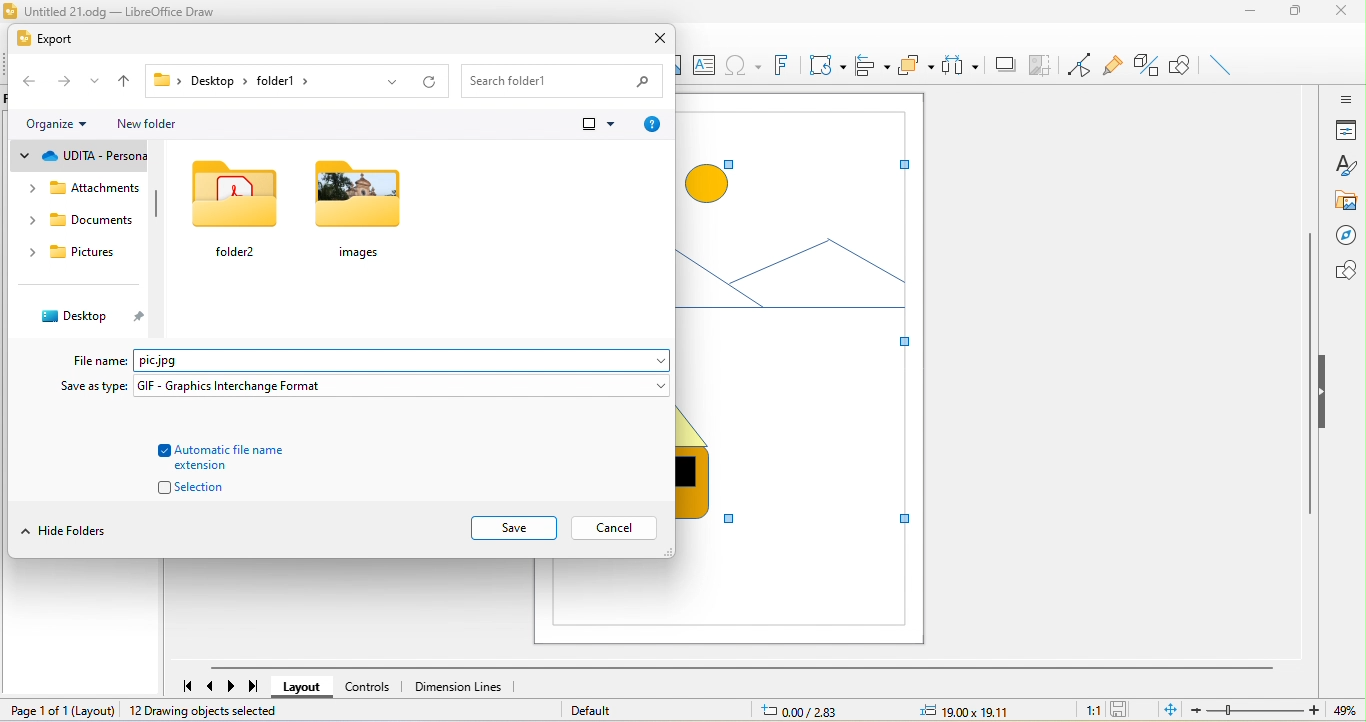  What do you see at coordinates (391, 81) in the screenshot?
I see `drop down` at bounding box center [391, 81].